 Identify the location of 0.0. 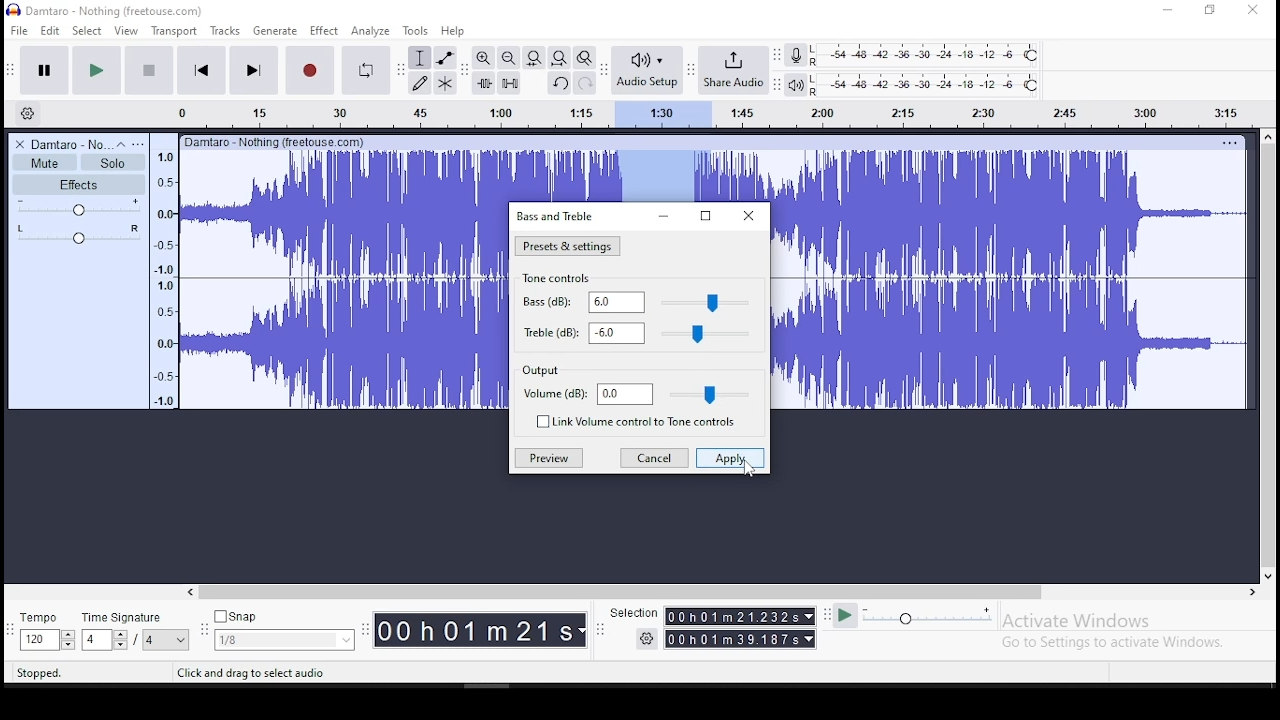
(617, 333).